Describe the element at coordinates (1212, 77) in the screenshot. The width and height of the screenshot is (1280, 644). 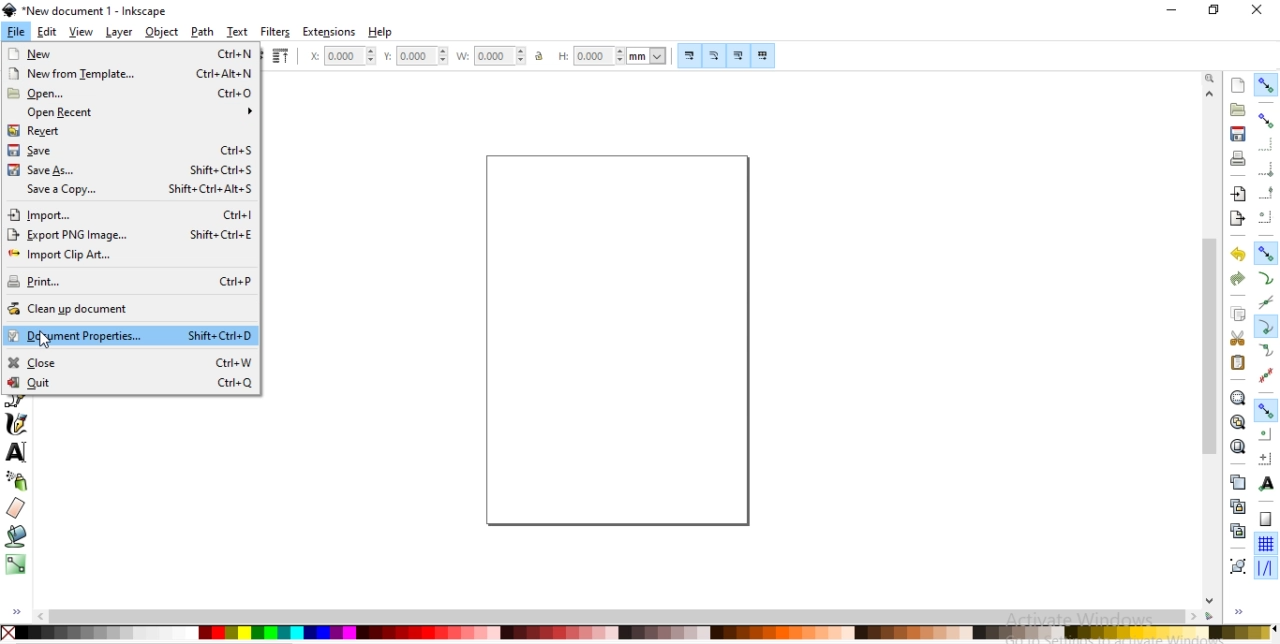
I see `zoom` at that location.